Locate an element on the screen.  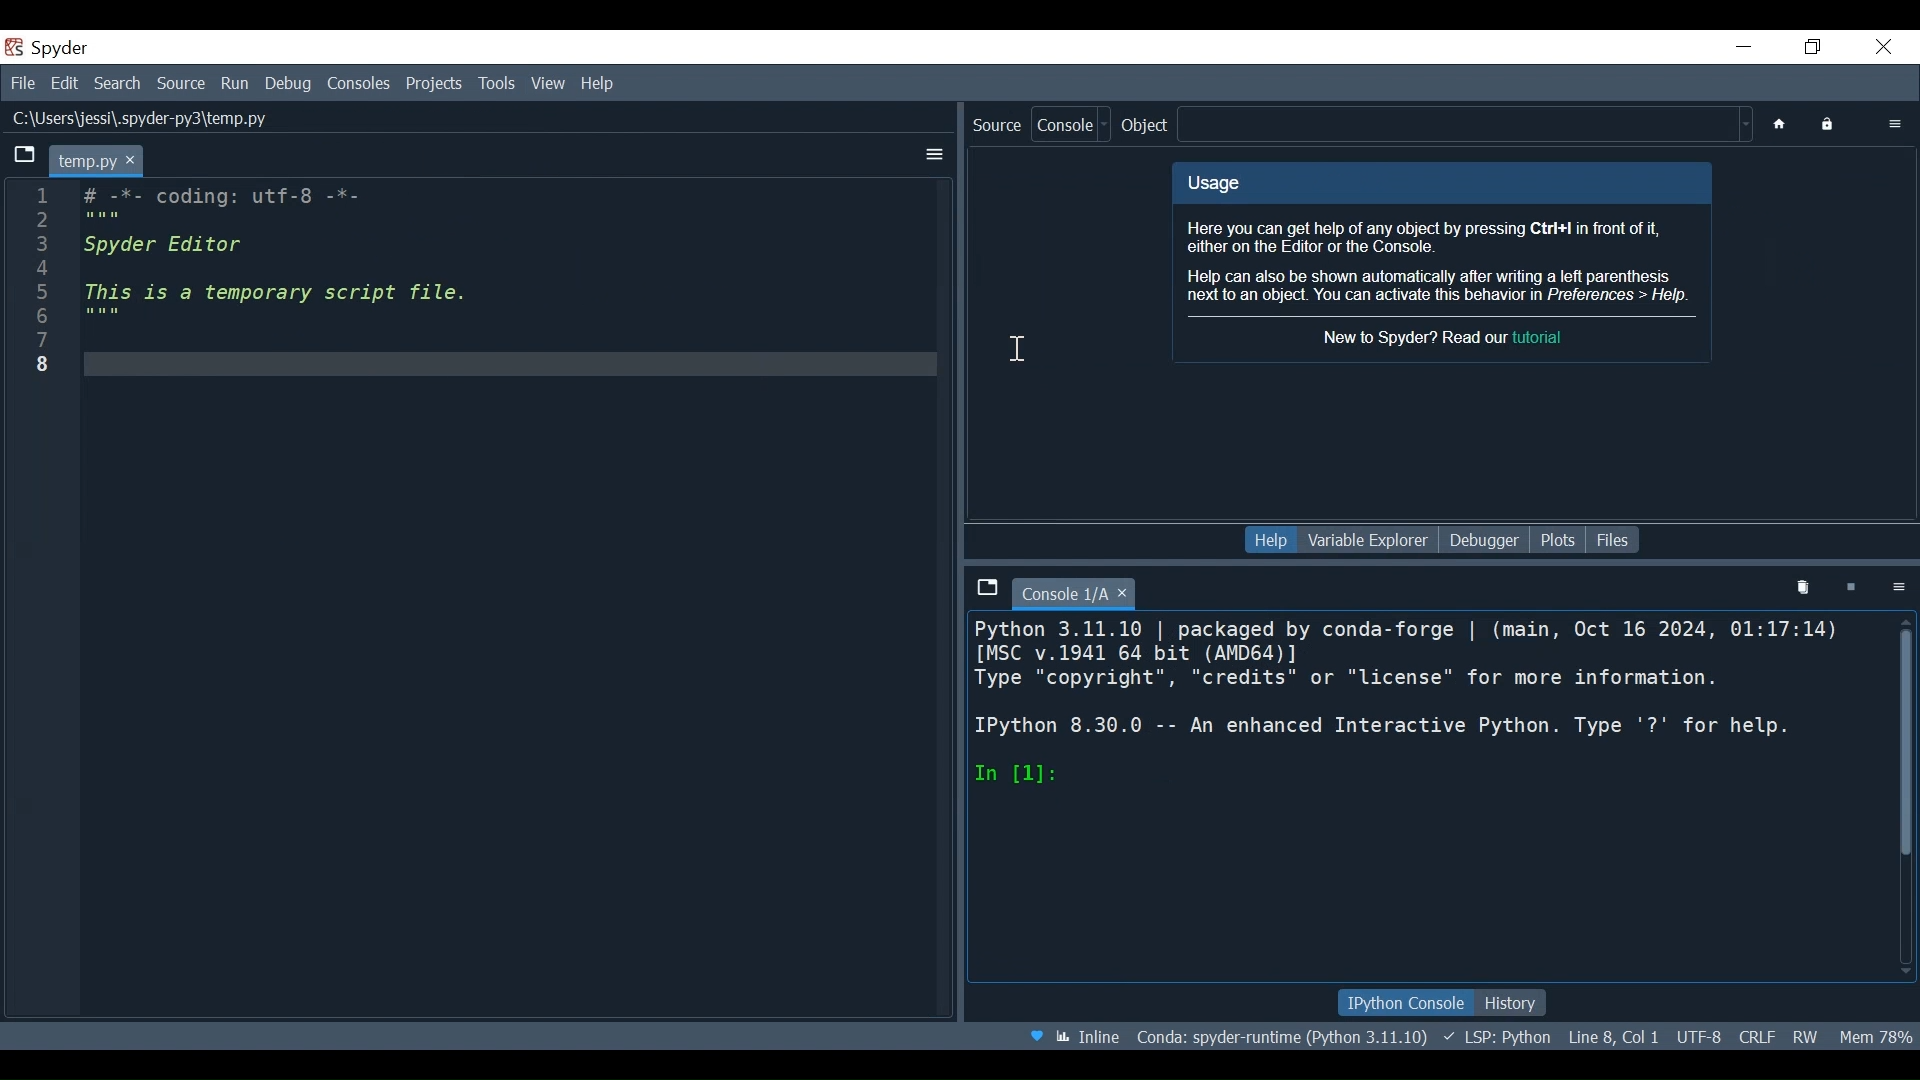
File Encoding is located at coordinates (1699, 1037).